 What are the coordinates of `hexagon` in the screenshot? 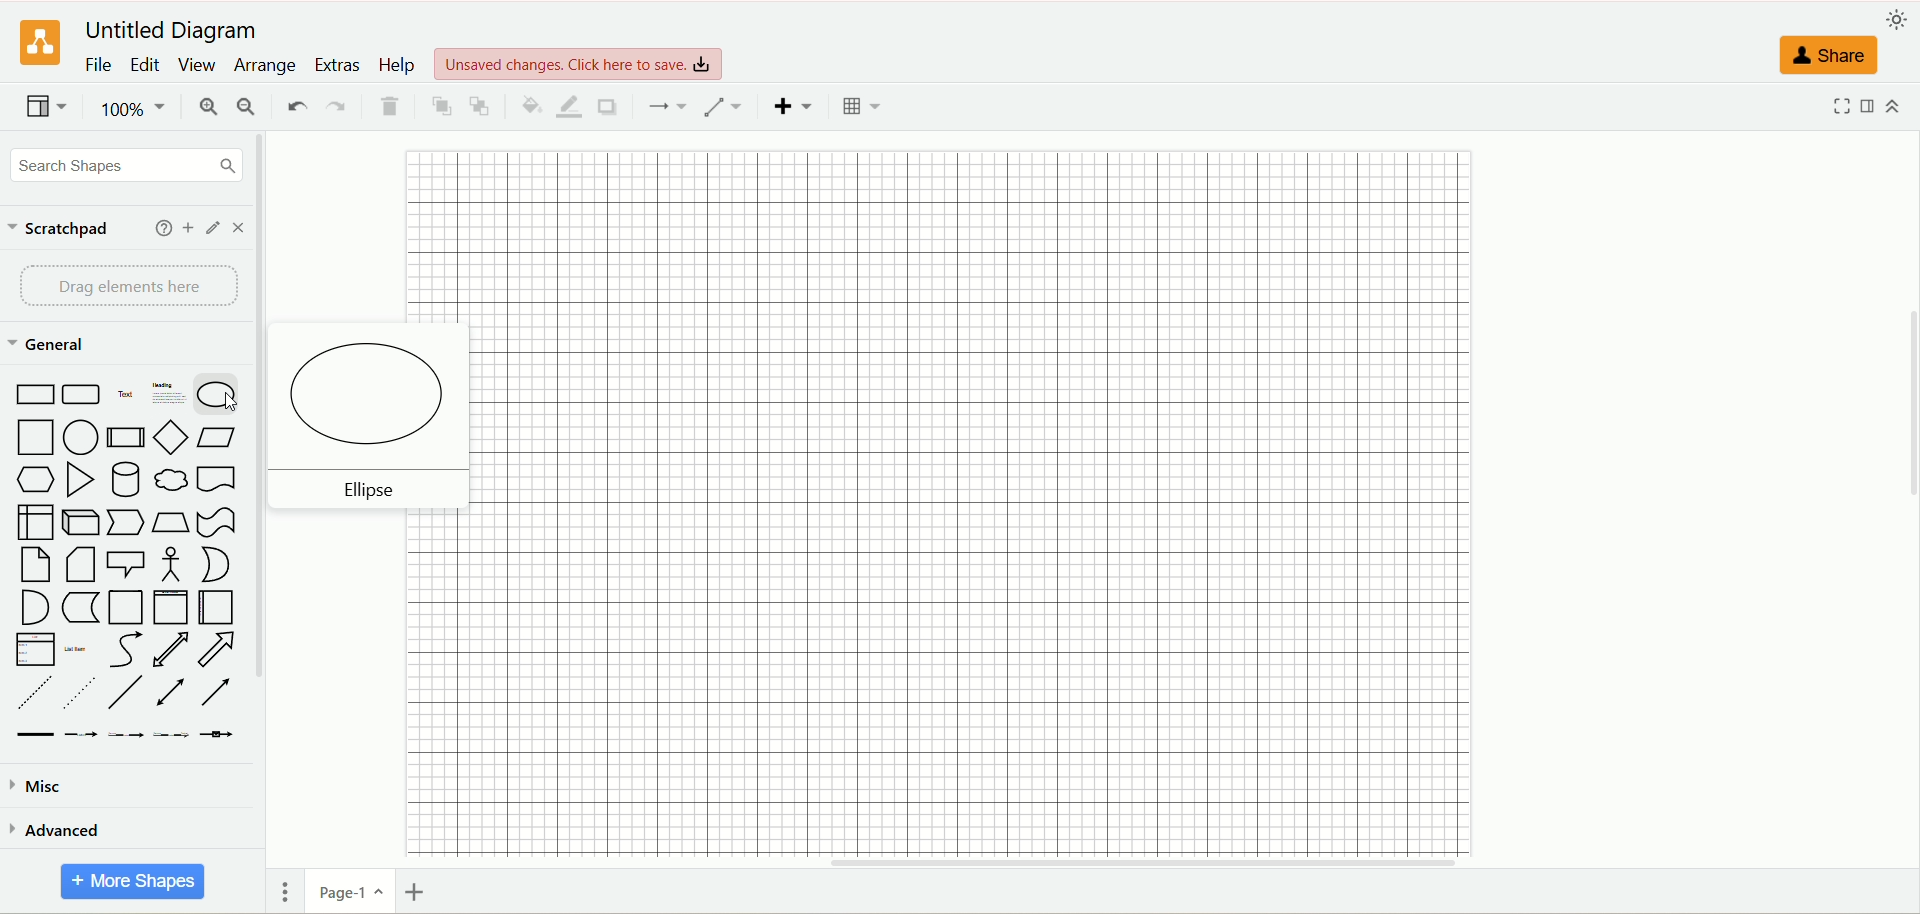 It's located at (35, 479).